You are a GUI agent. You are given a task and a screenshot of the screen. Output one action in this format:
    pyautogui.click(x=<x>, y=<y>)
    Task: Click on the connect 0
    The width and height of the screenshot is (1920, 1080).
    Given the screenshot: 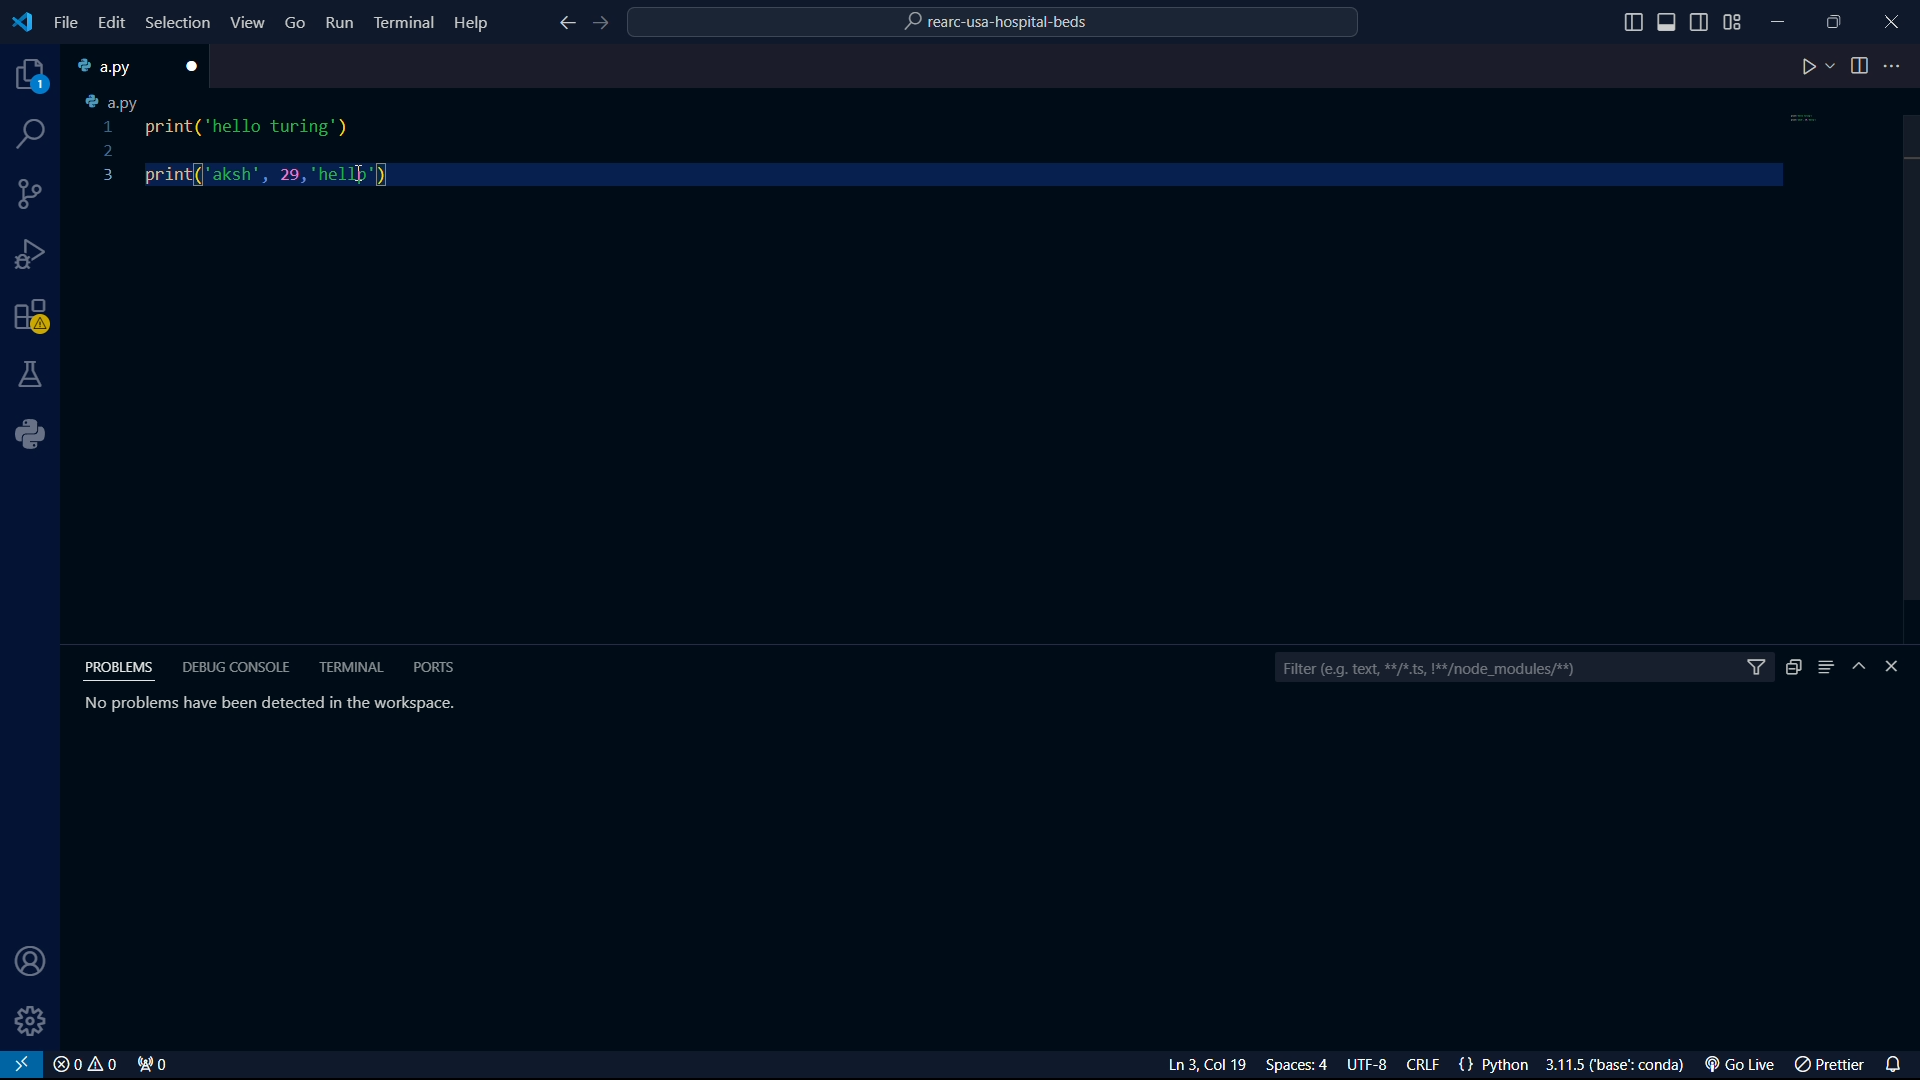 What is the action you would take?
    pyautogui.click(x=155, y=1065)
    